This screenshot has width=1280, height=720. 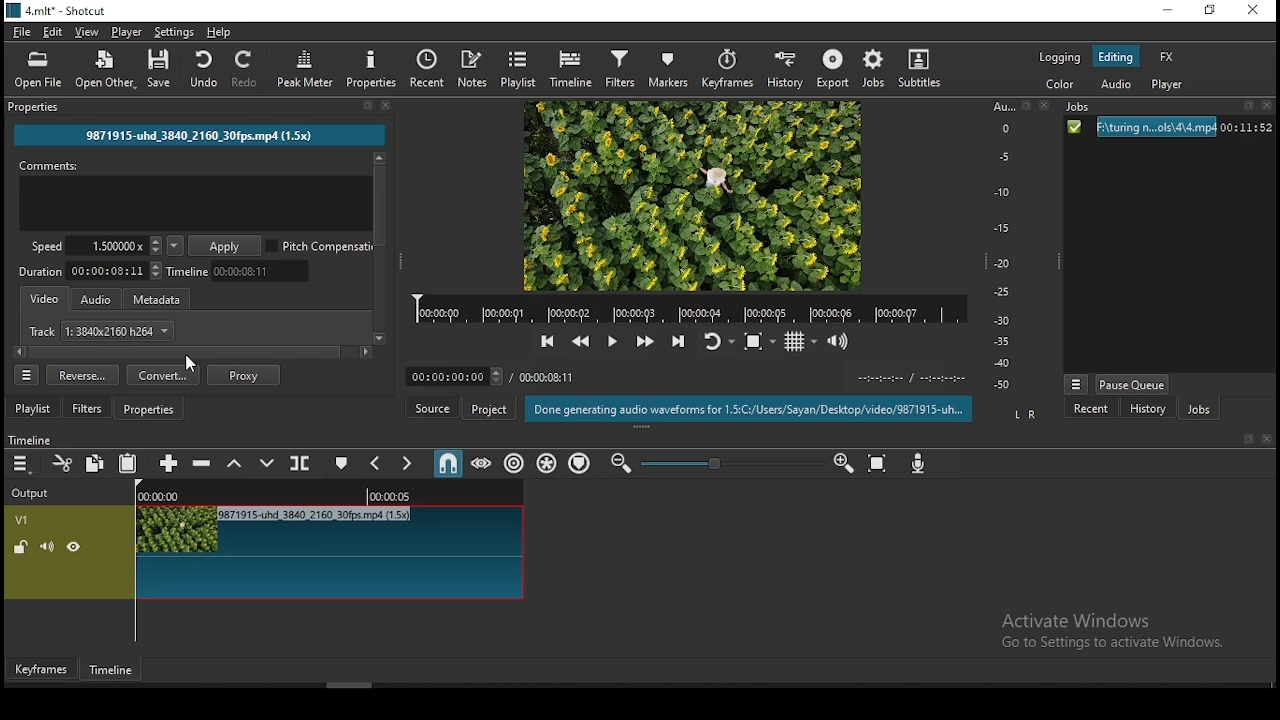 What do you see at coordinates (322, 245) in the screenshot?
I see `pitch compression` at bounding box center [322, 245].